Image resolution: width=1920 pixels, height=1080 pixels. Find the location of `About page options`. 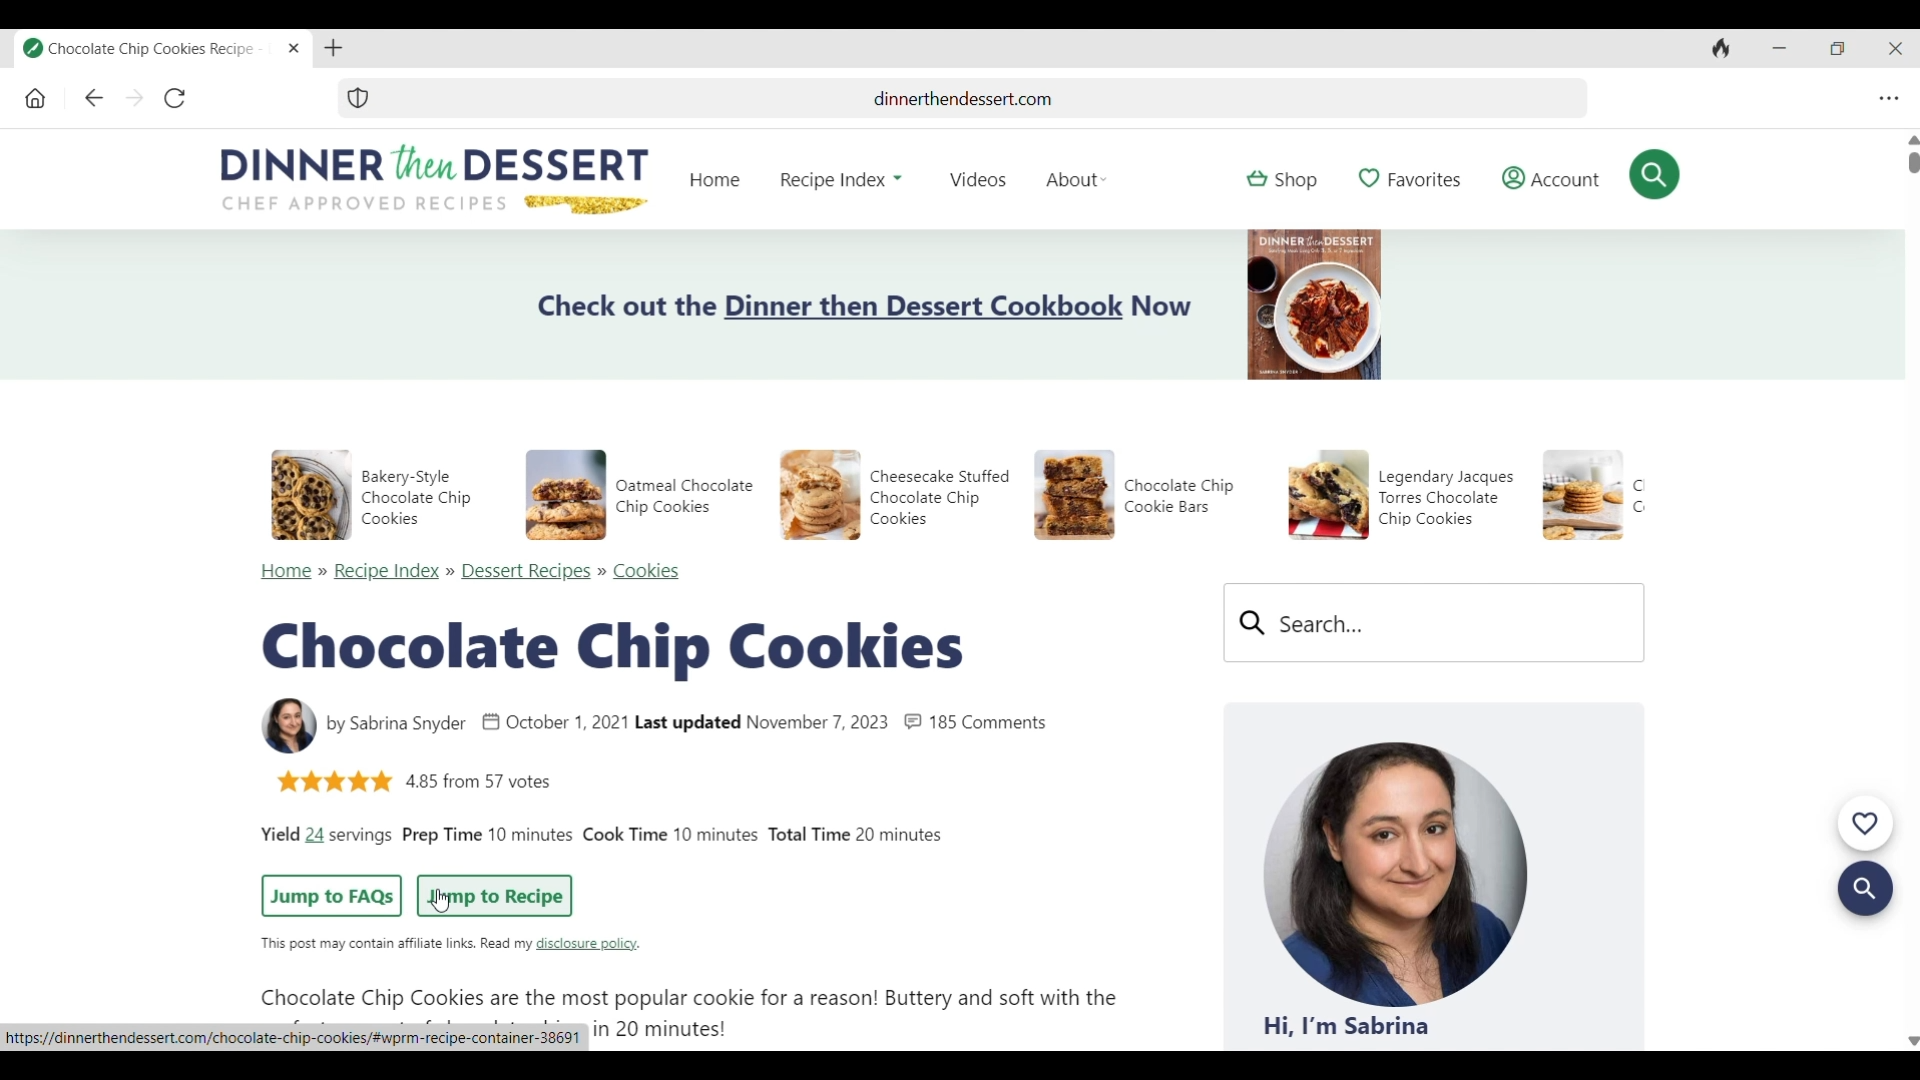

About page options is located at coordinates (1078, 179).